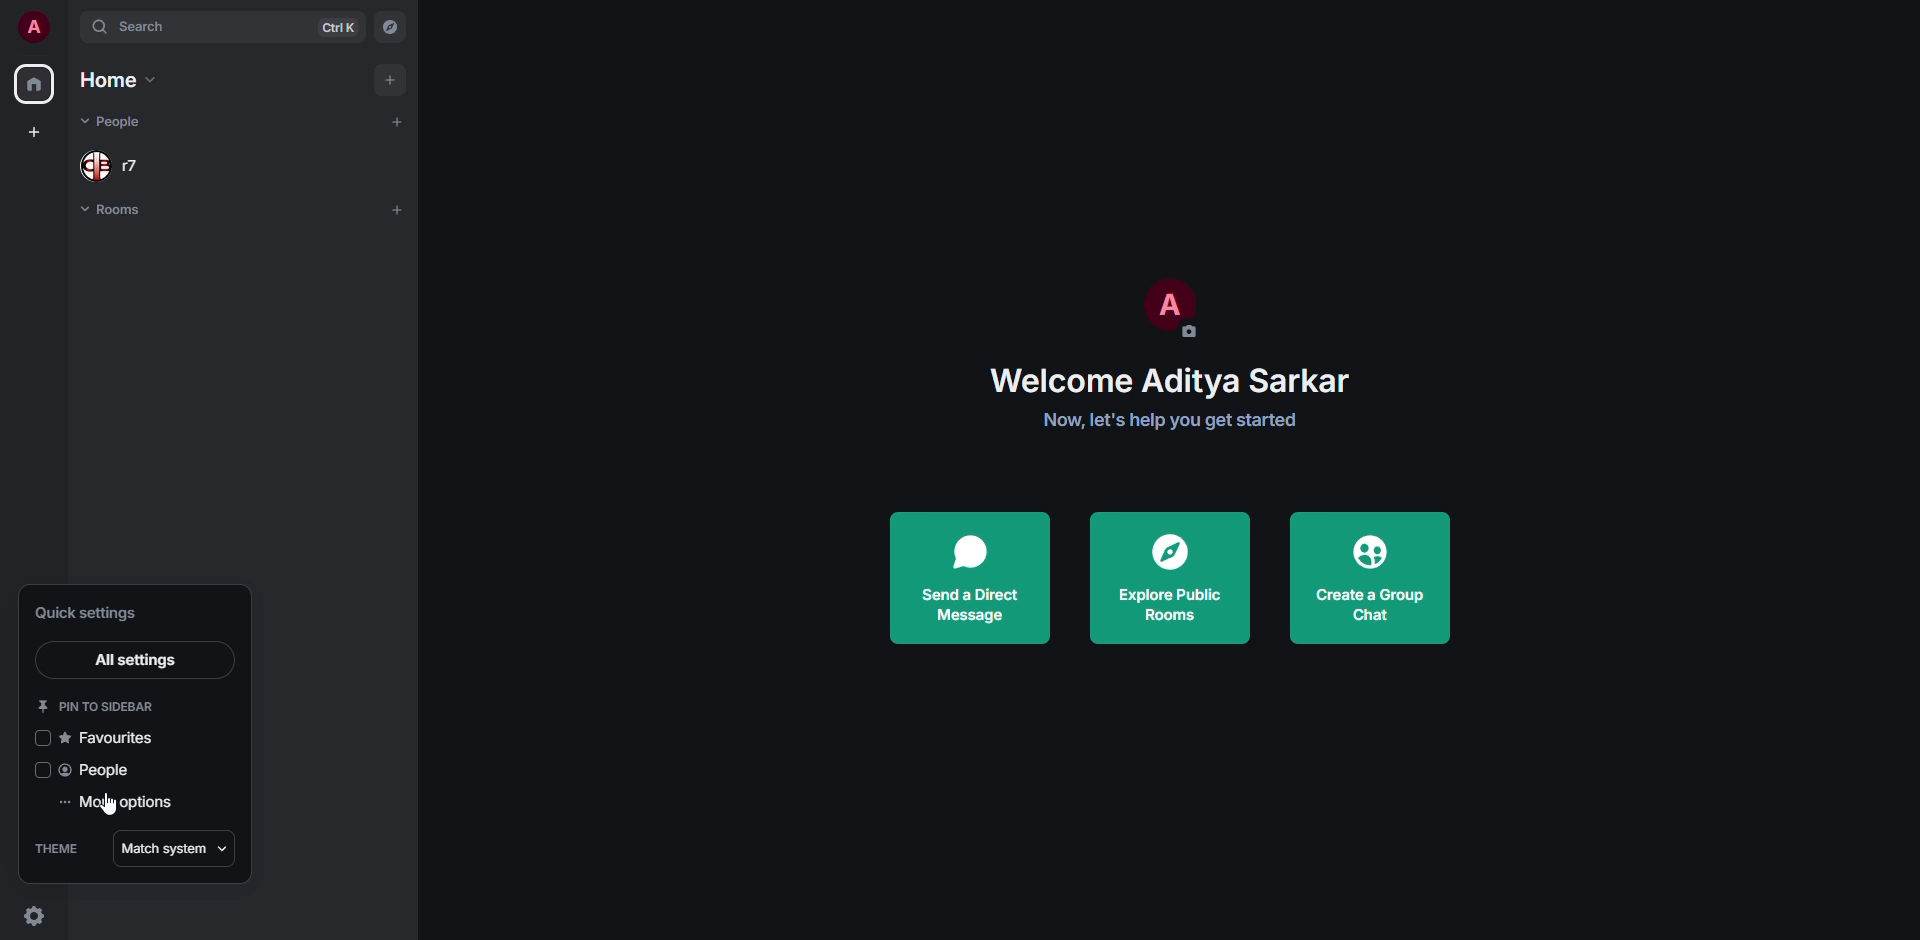 The width and height of the screenshot is (1920, 940). What do you see at coordinates (116, 739) in the screenshot?
I see `favorites` at bounding box center [116, 739].